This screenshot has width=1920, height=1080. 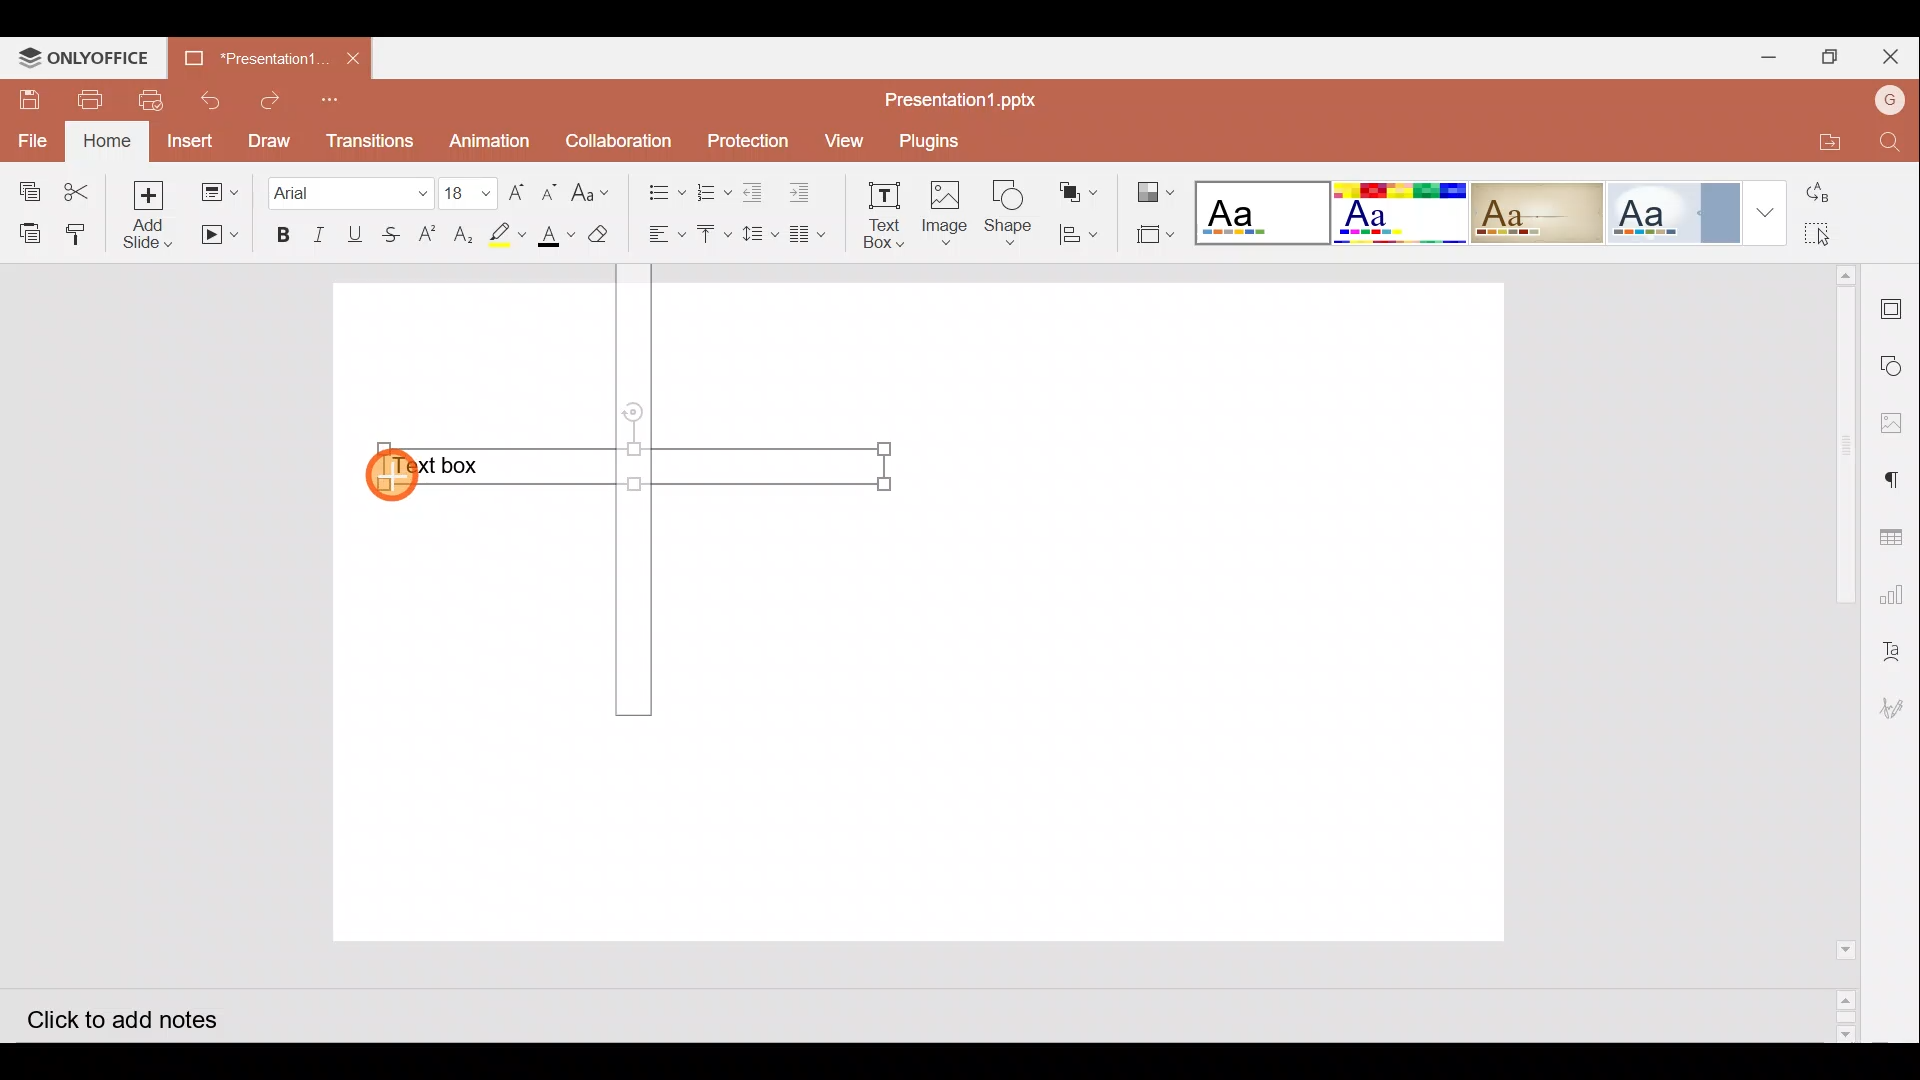 I want to click on Select all, so click(x=1843, y=235).